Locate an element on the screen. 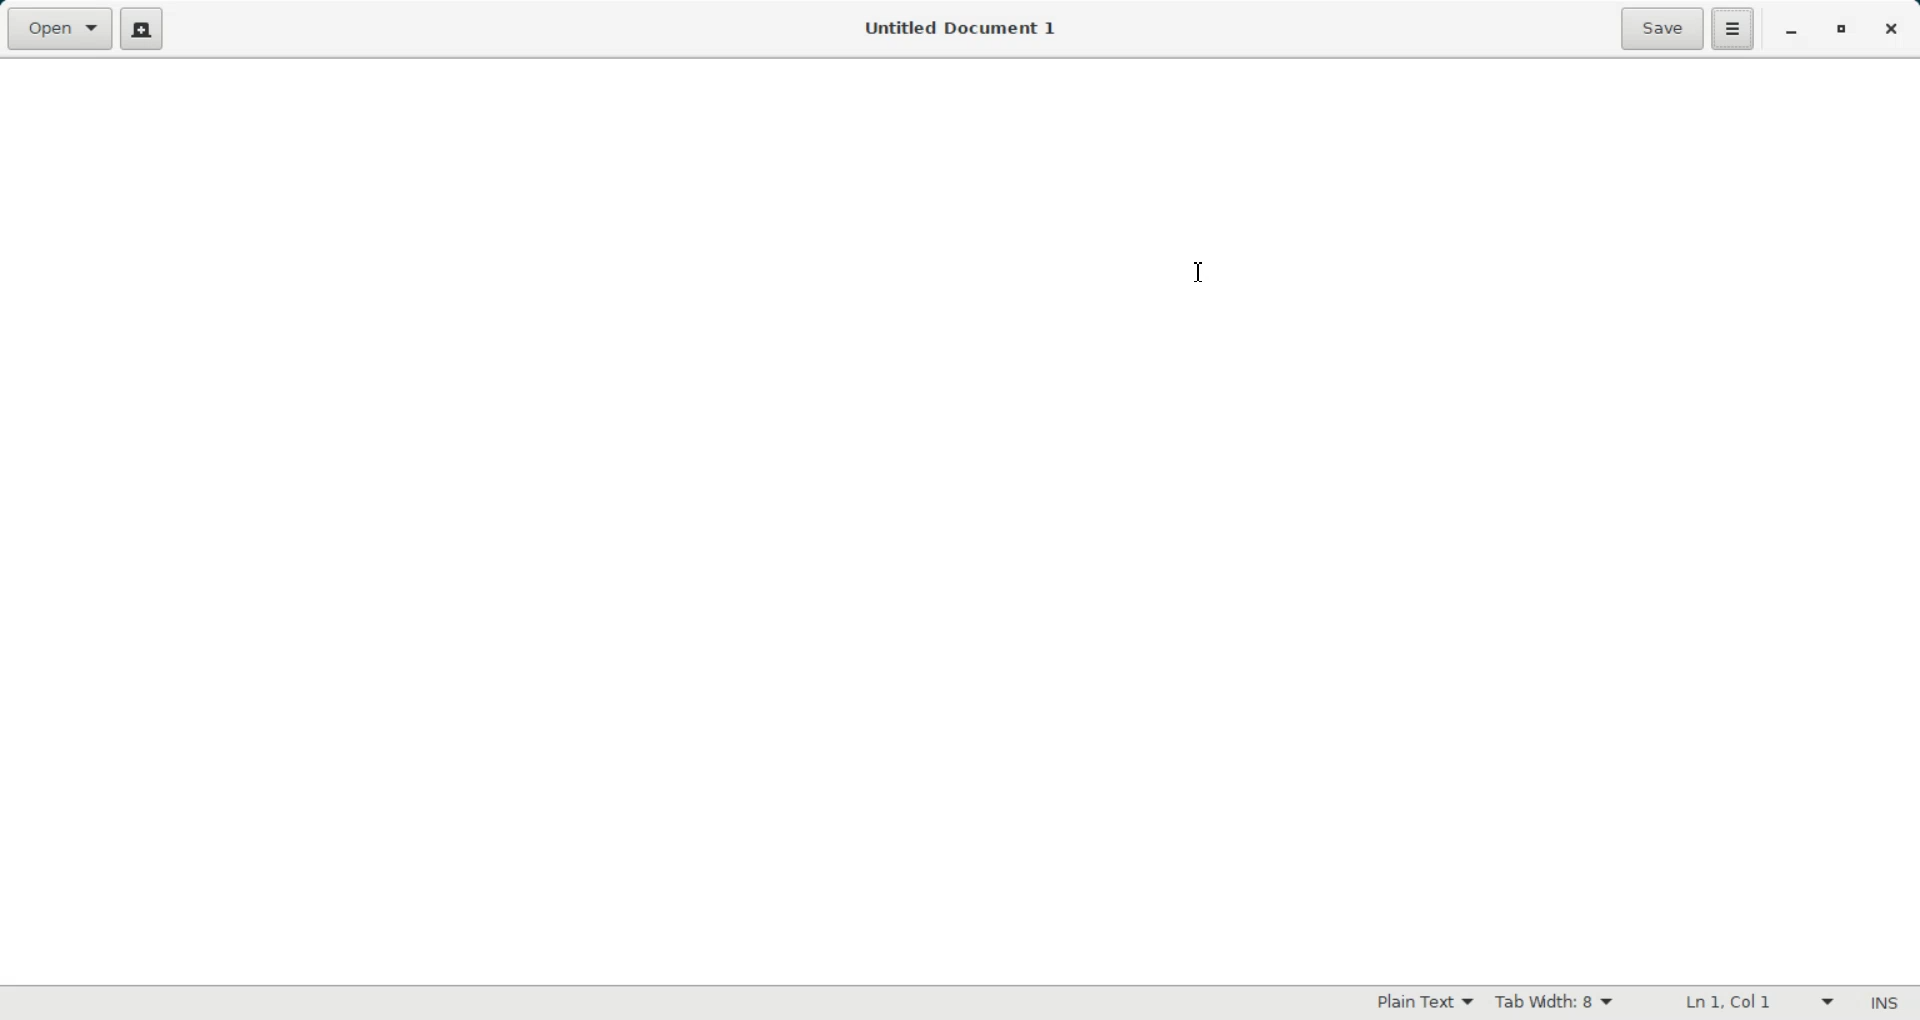 Image resolution: width=1920 pixels, height=1020 pixels. Maximize is located at coordinates (1840, 30).